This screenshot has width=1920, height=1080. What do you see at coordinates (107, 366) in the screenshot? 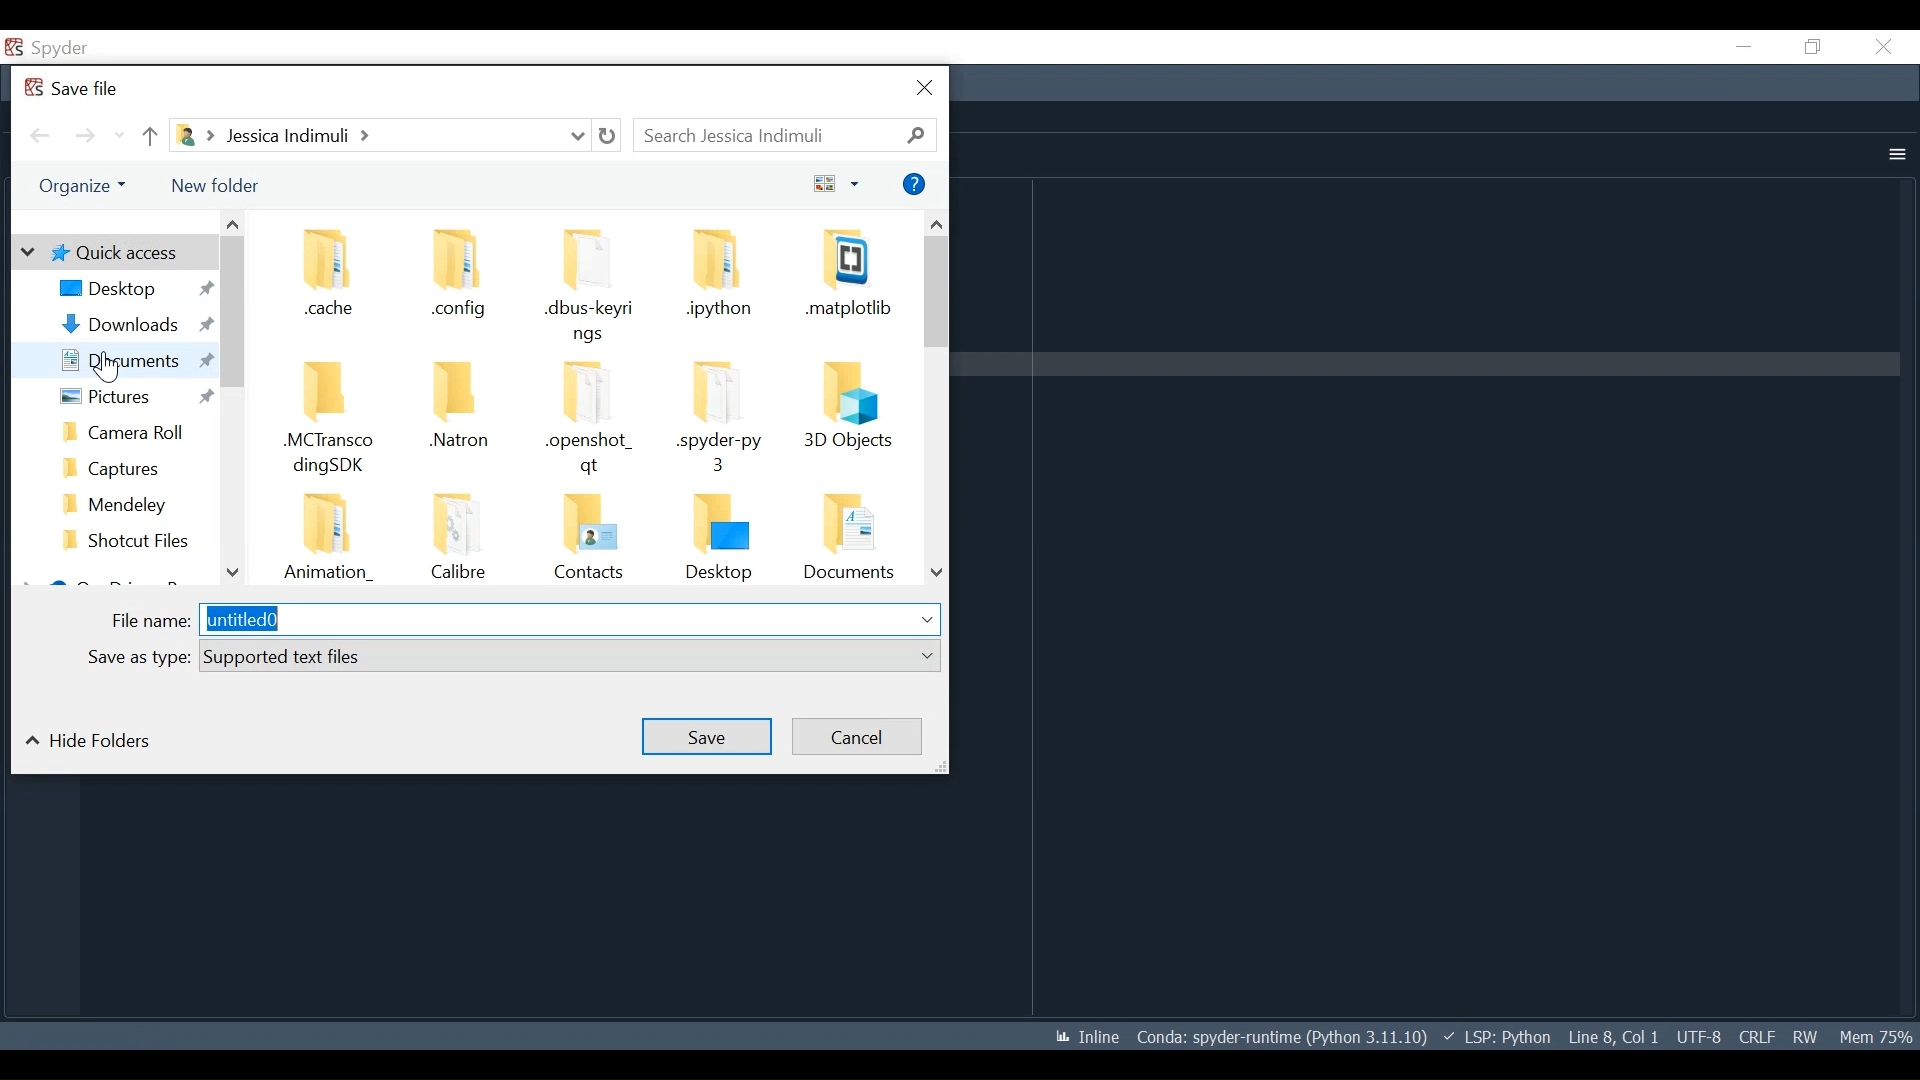
I see `cursor` at bounding box center [107, 366].